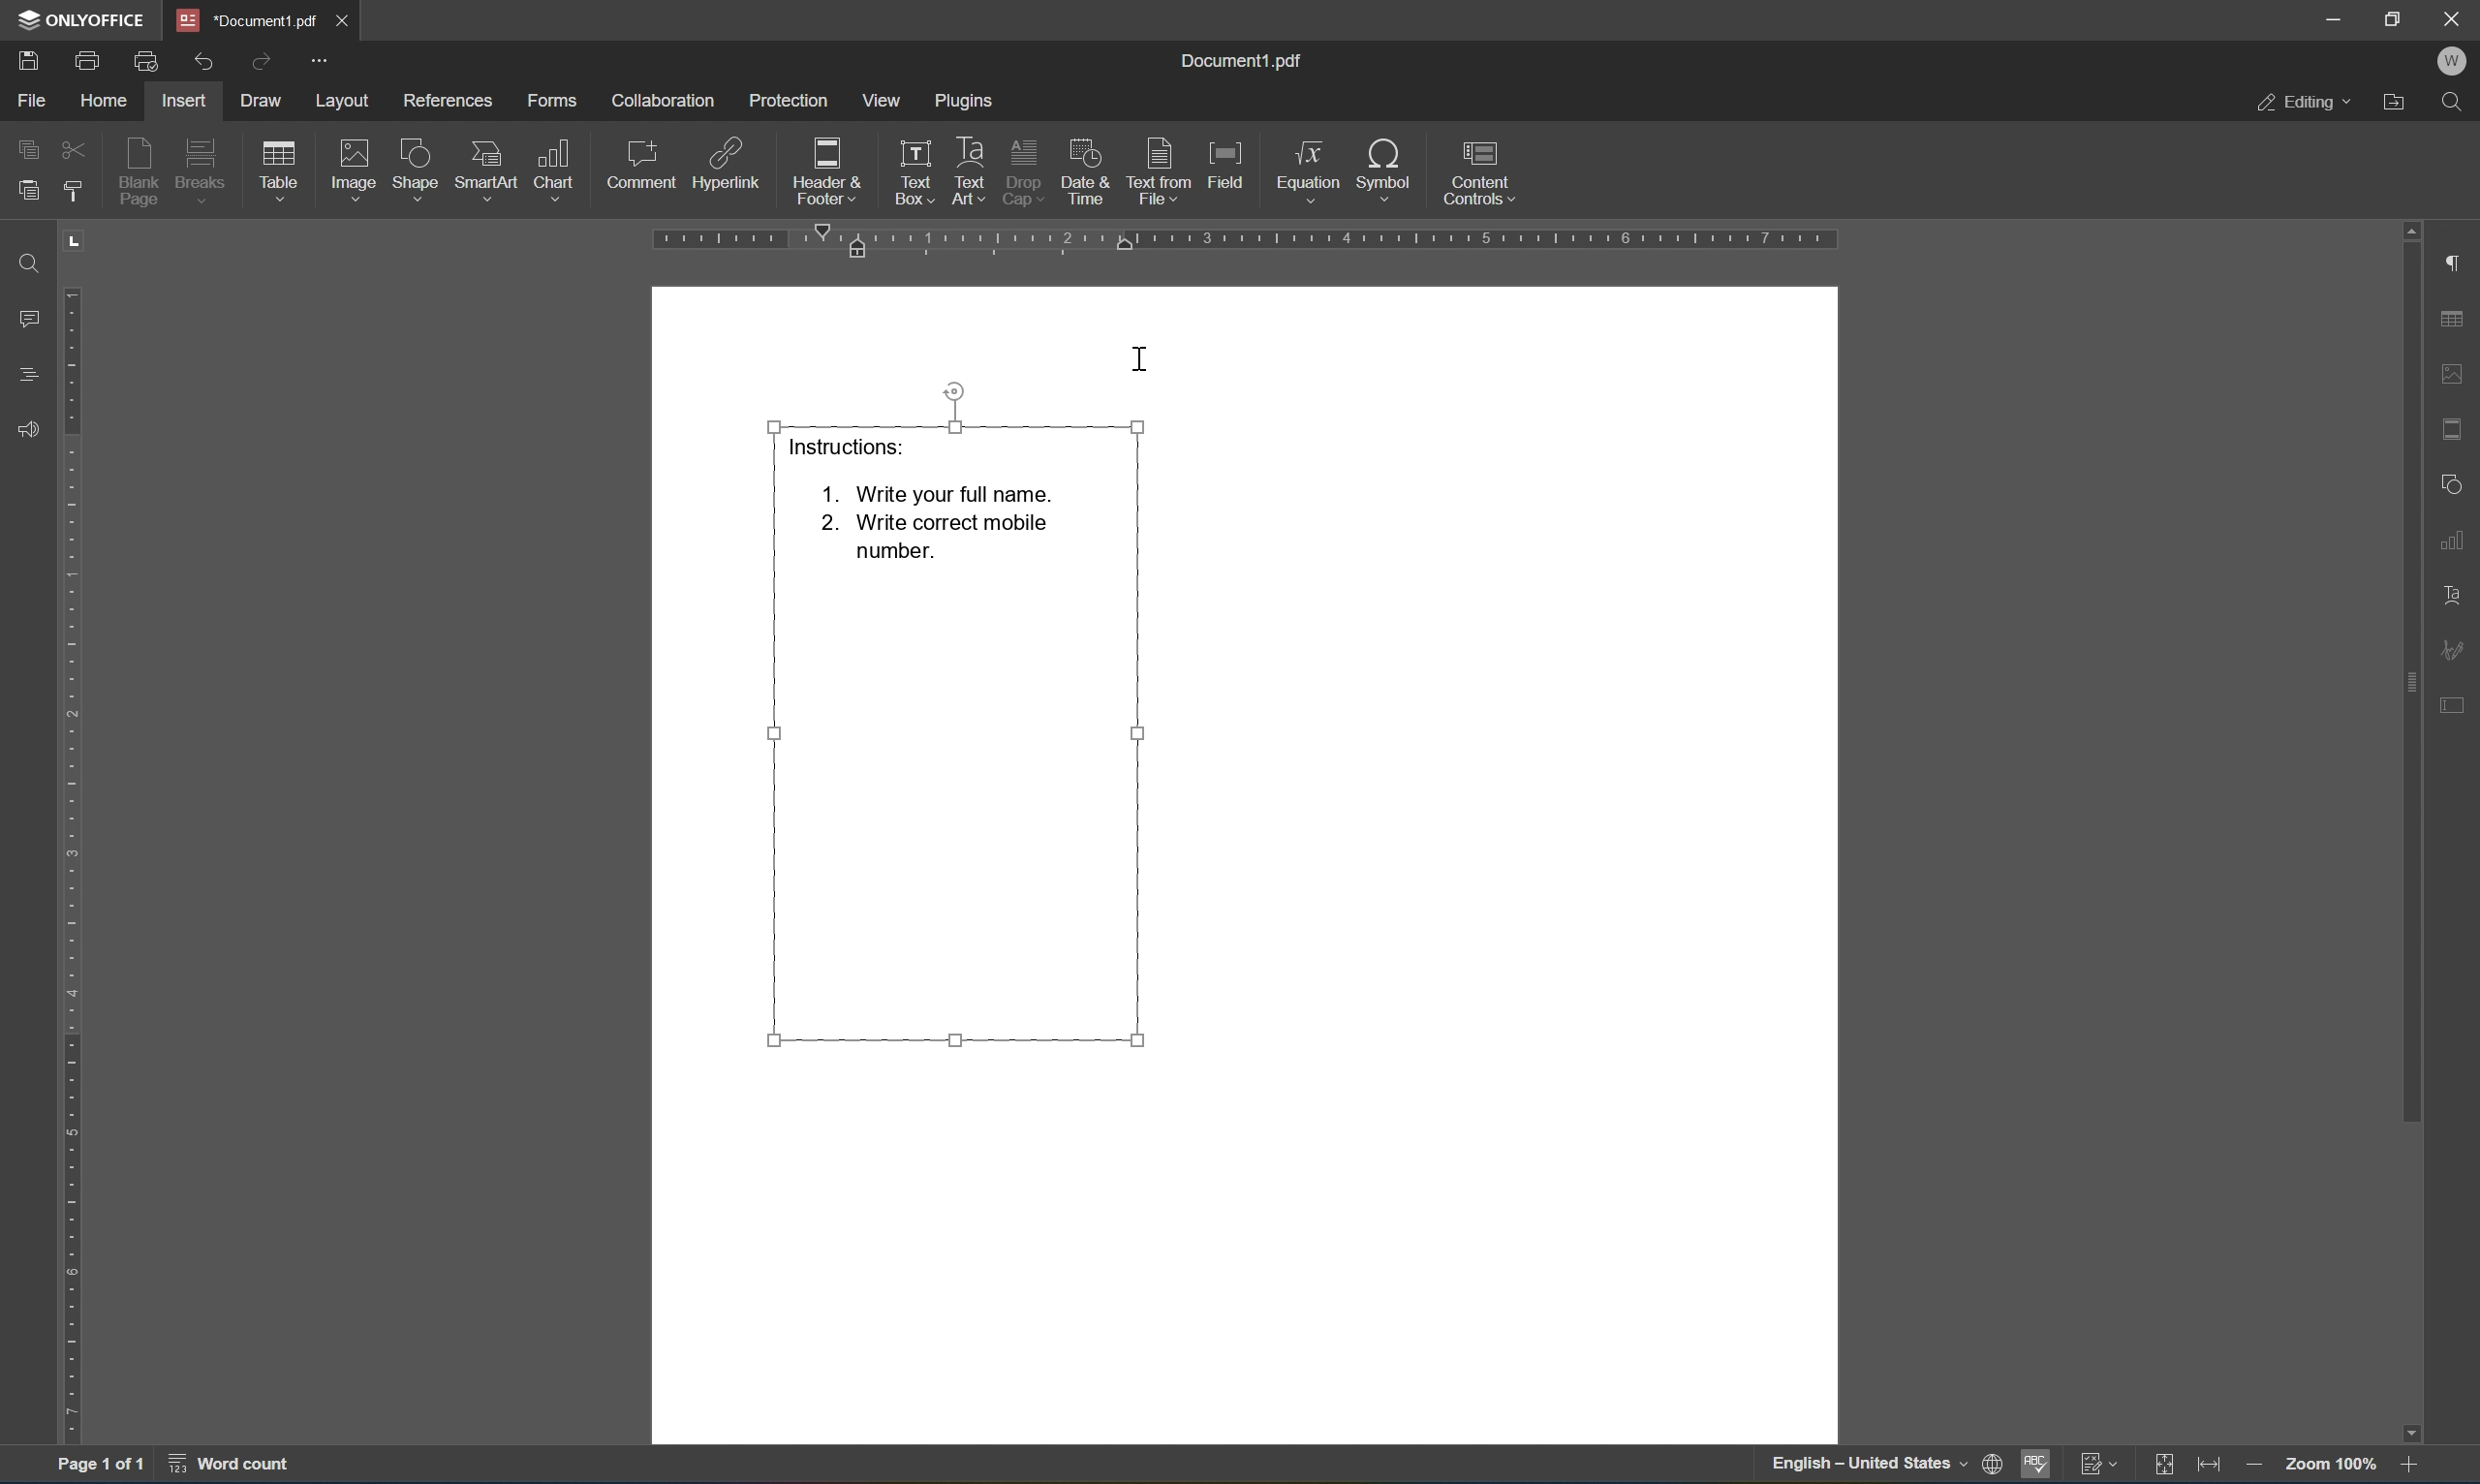 This screenshot has width=2480, height=1484. What do you see at coordinates (2210, 1468) in the screenshot?
I see `fit to width ` at bounding box center [2210, 1468].